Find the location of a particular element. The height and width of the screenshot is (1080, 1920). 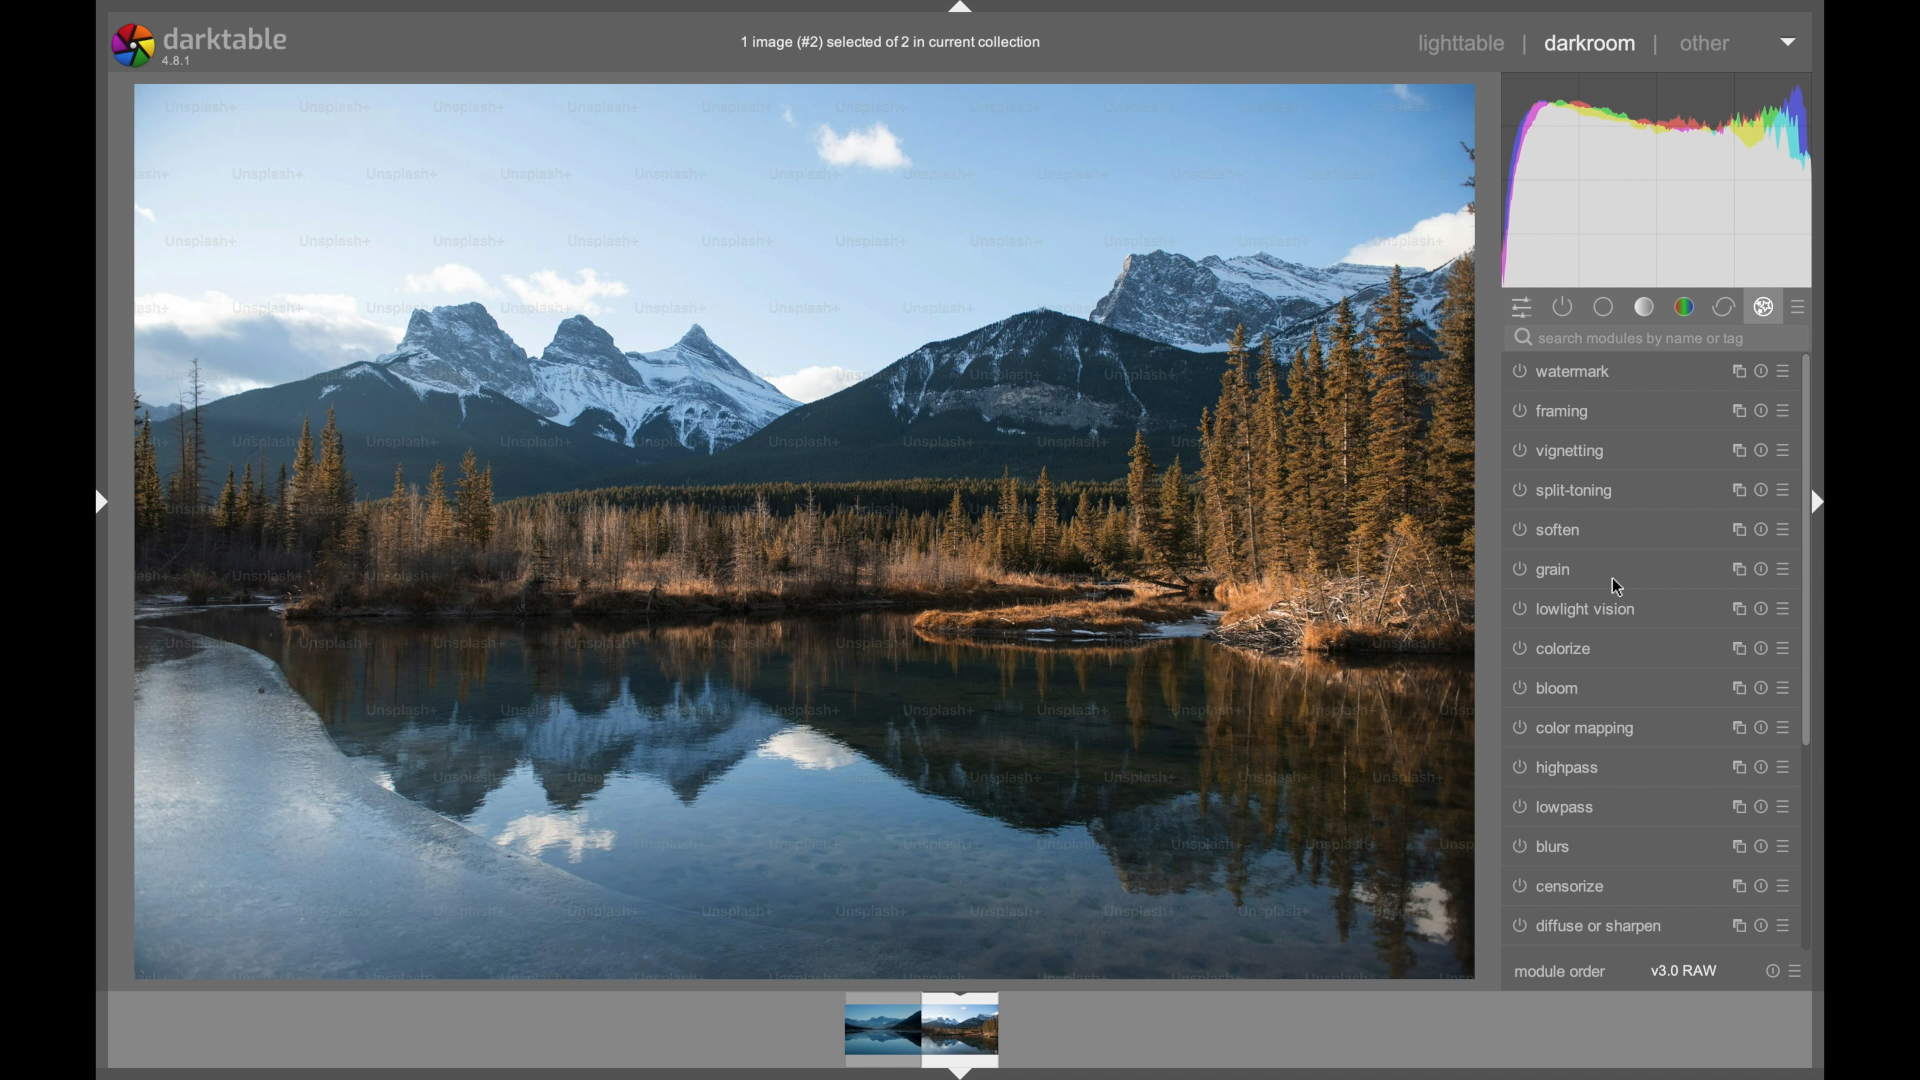

bloom is located at coordinates (1551, 688).